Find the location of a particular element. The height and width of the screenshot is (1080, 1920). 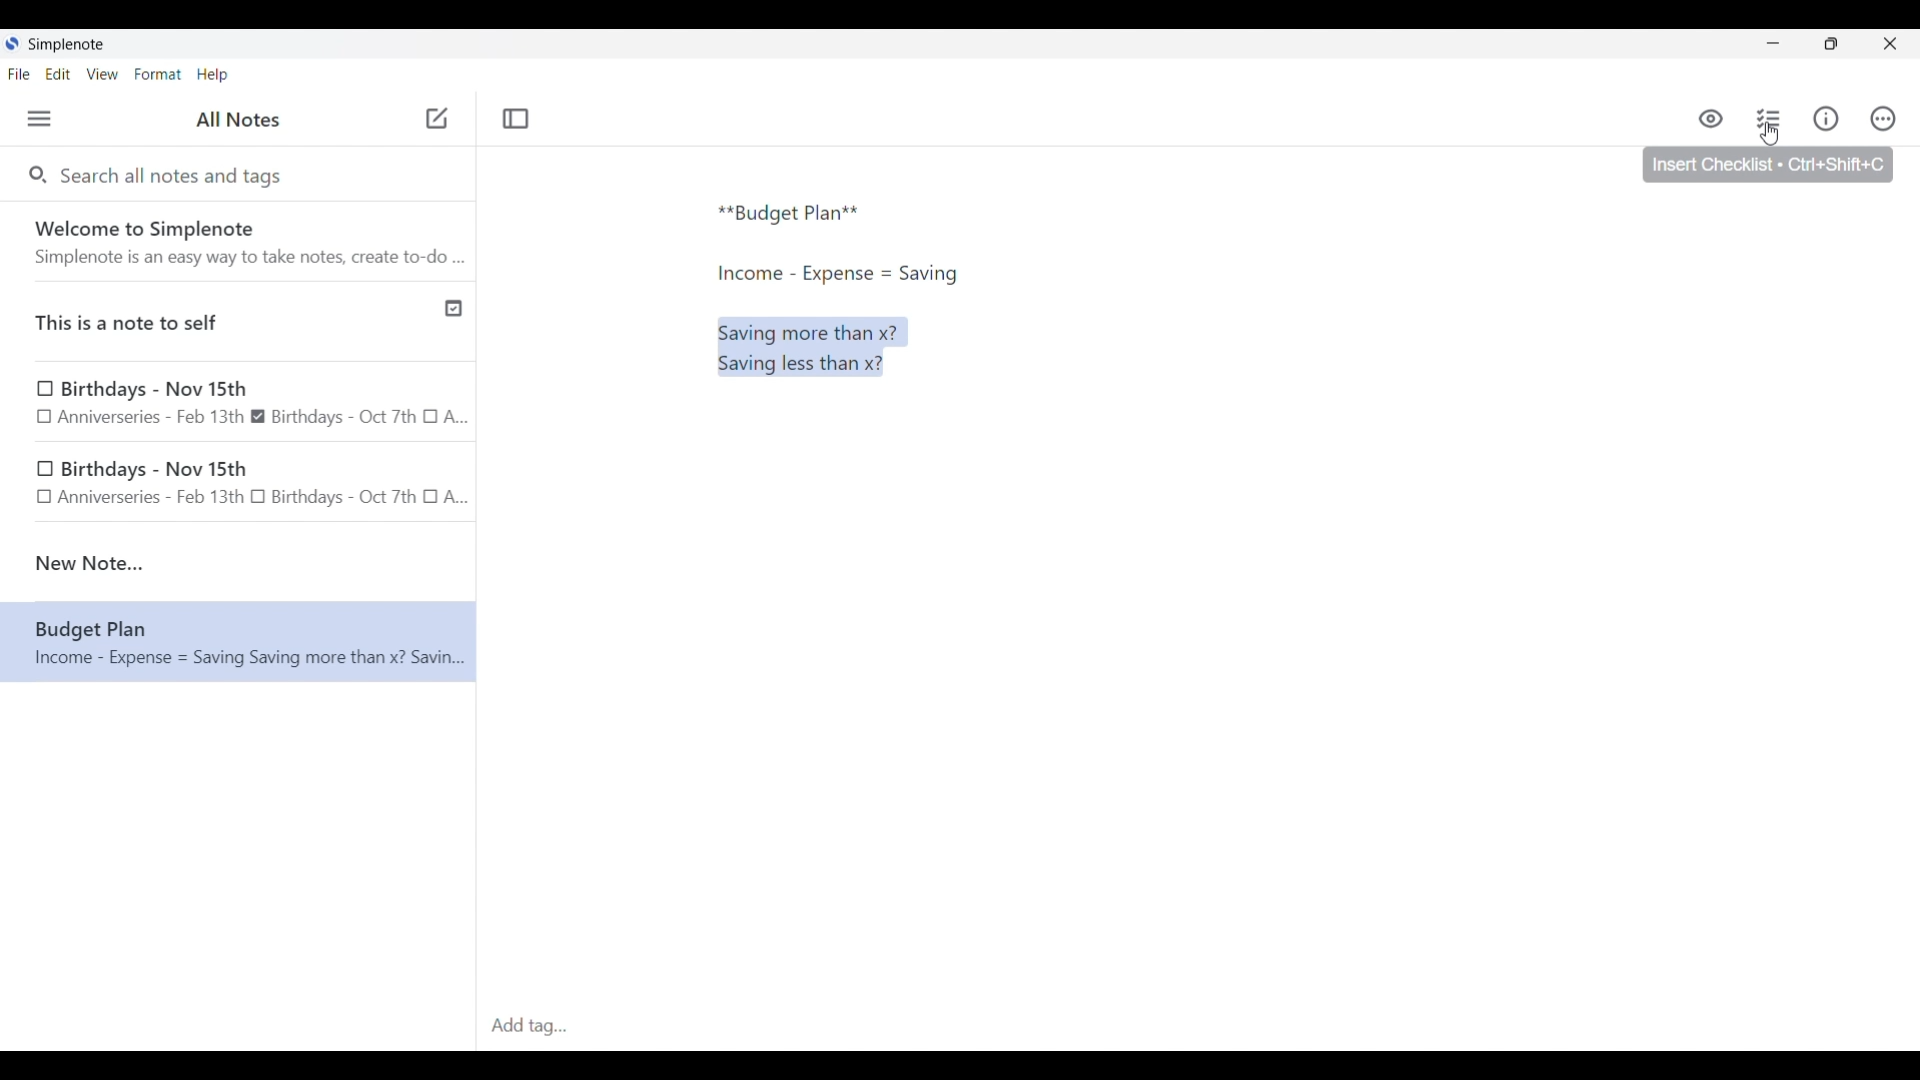

More text typed in is located at coordinates (836, 274).